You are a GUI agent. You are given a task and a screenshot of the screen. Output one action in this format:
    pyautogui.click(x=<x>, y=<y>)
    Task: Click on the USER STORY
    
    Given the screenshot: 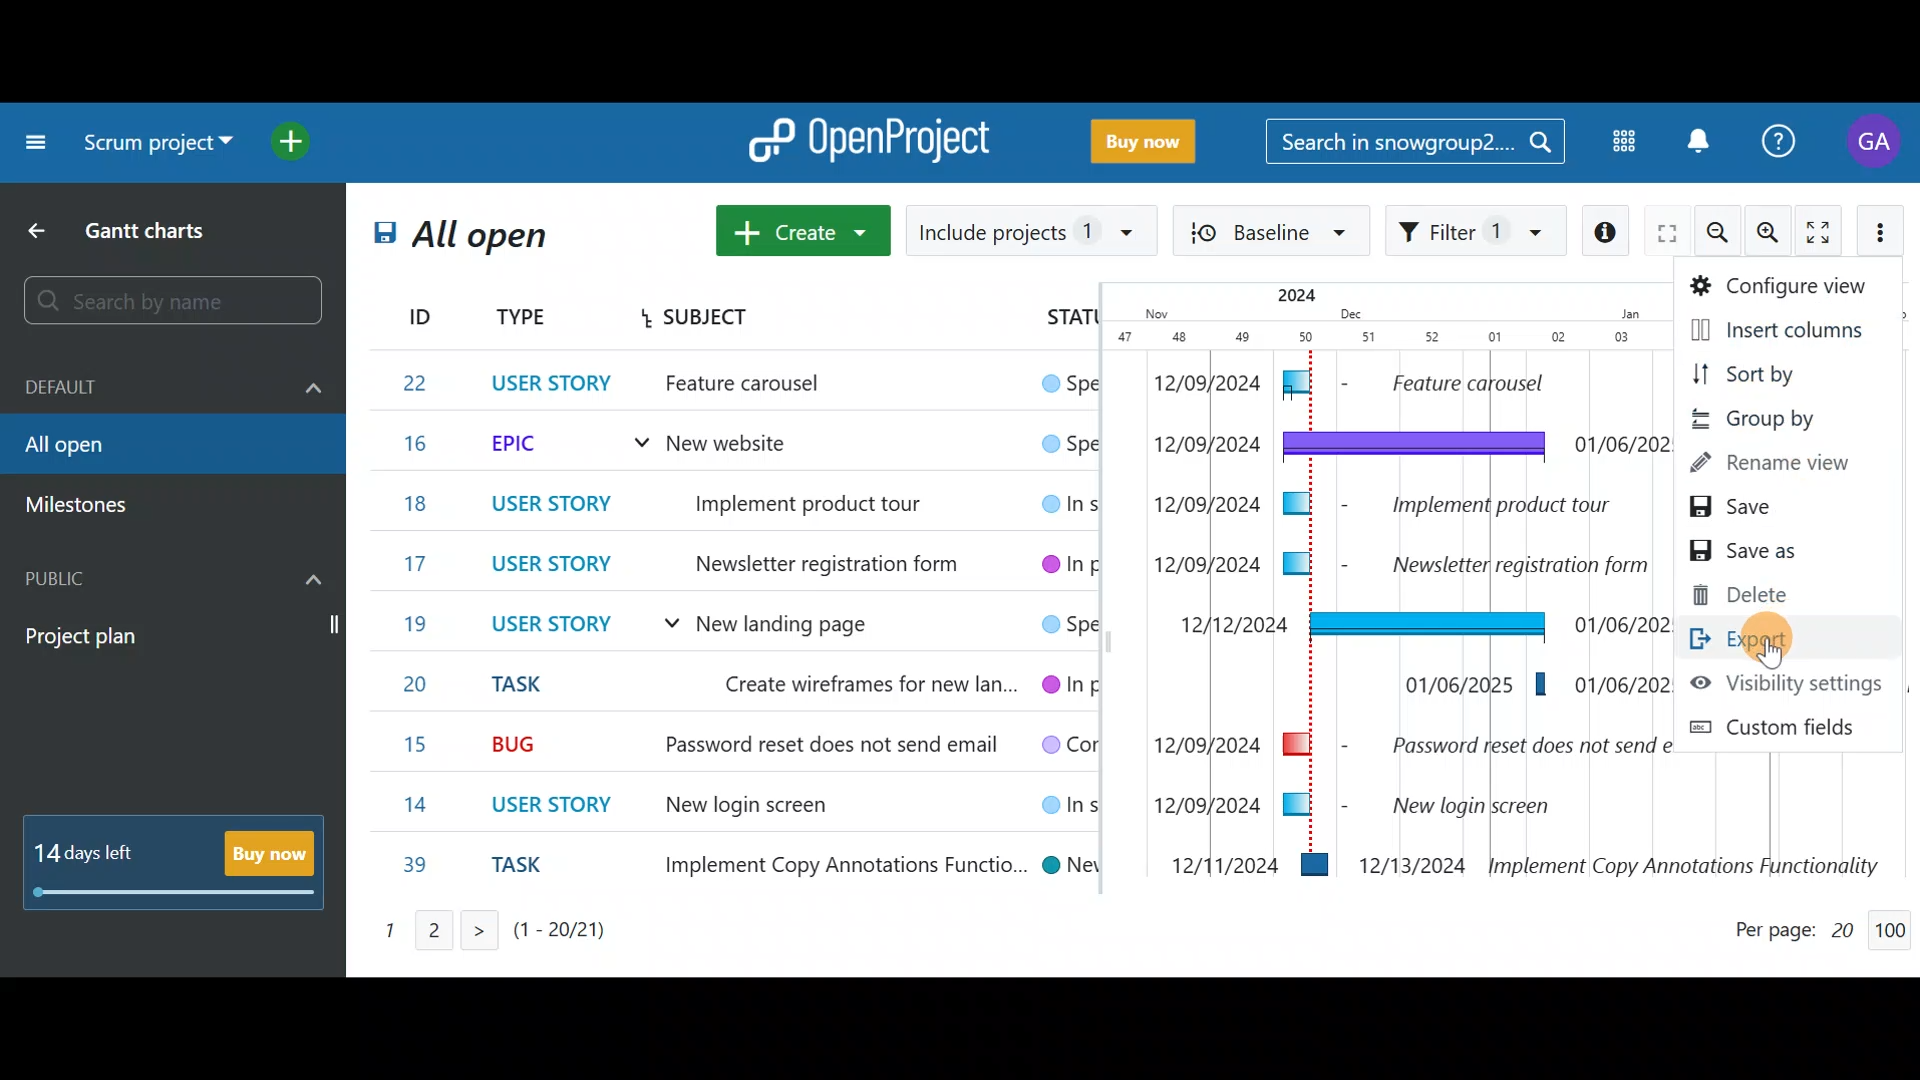 What is the action you would take?
    pyautogui.click(x=548, y=503)
    